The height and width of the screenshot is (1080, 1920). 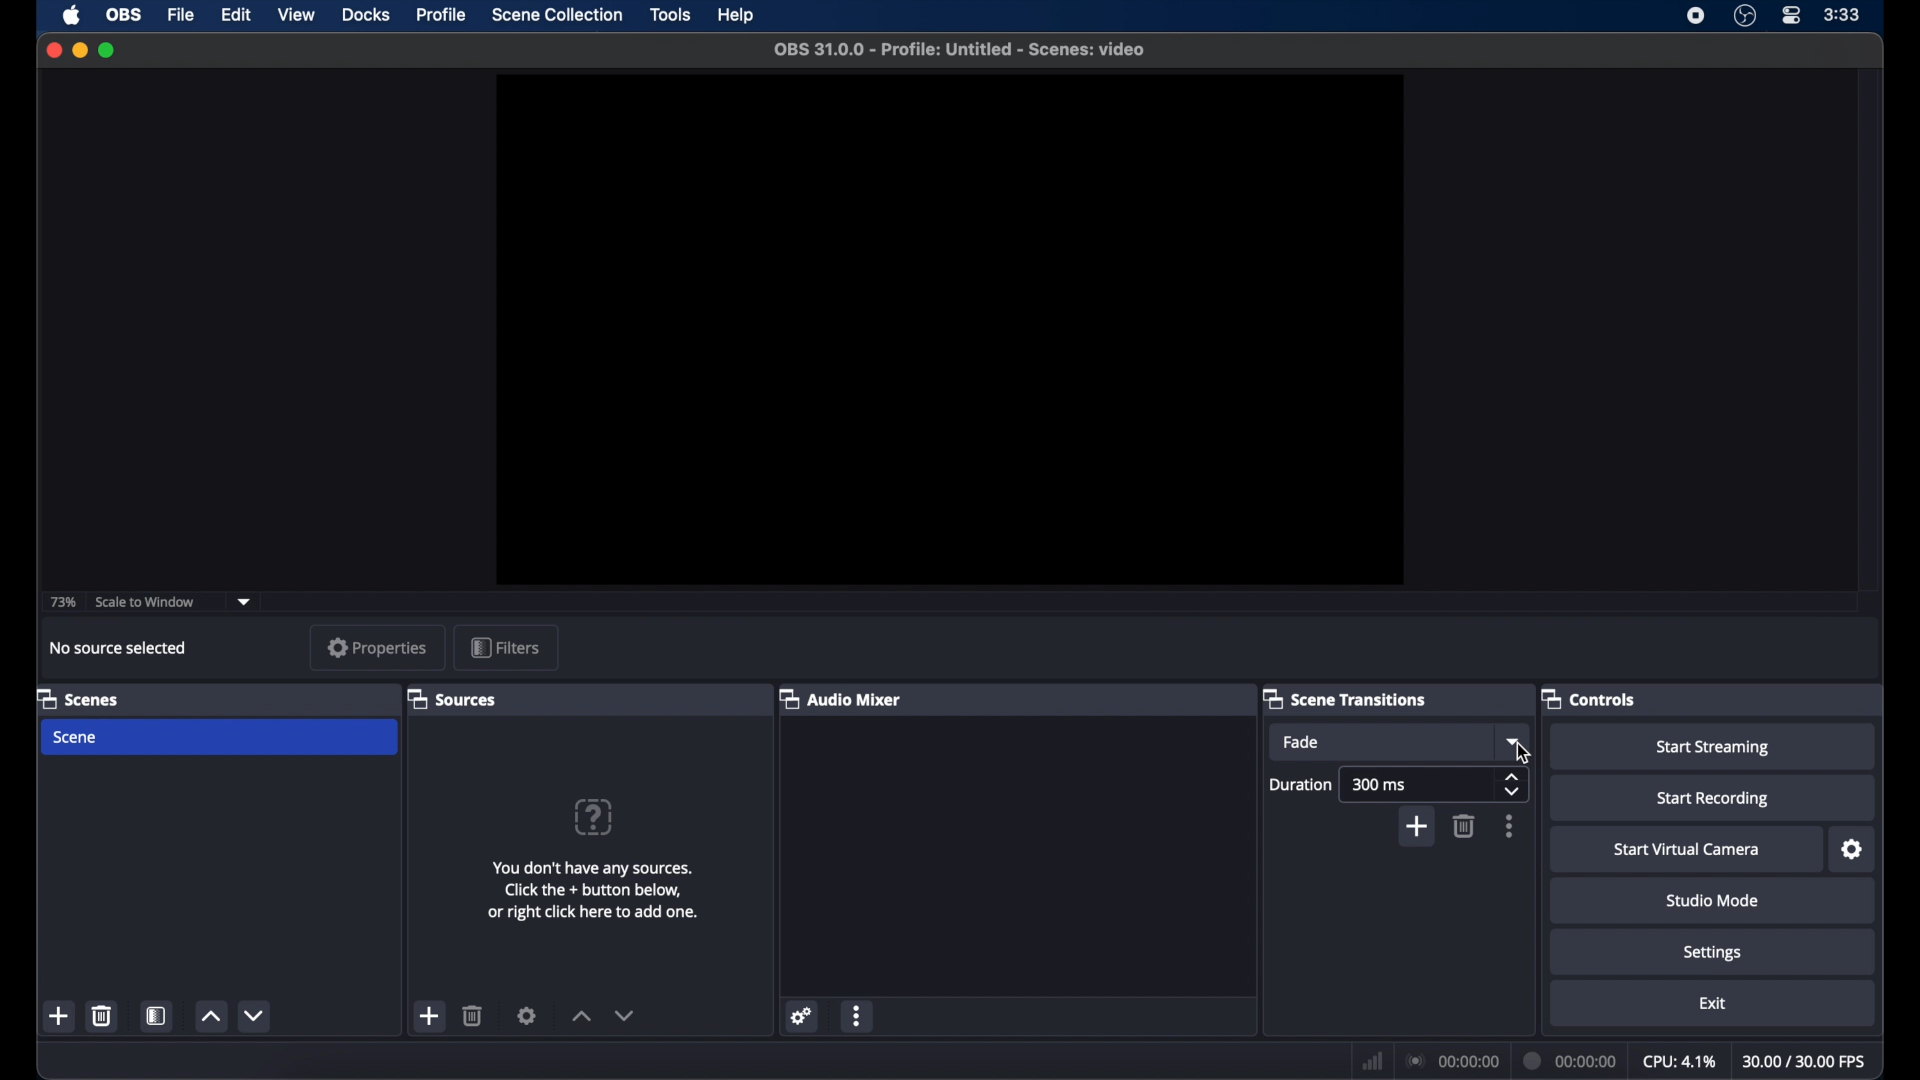 I want to click on apple icon, so click(x=73, y=16).